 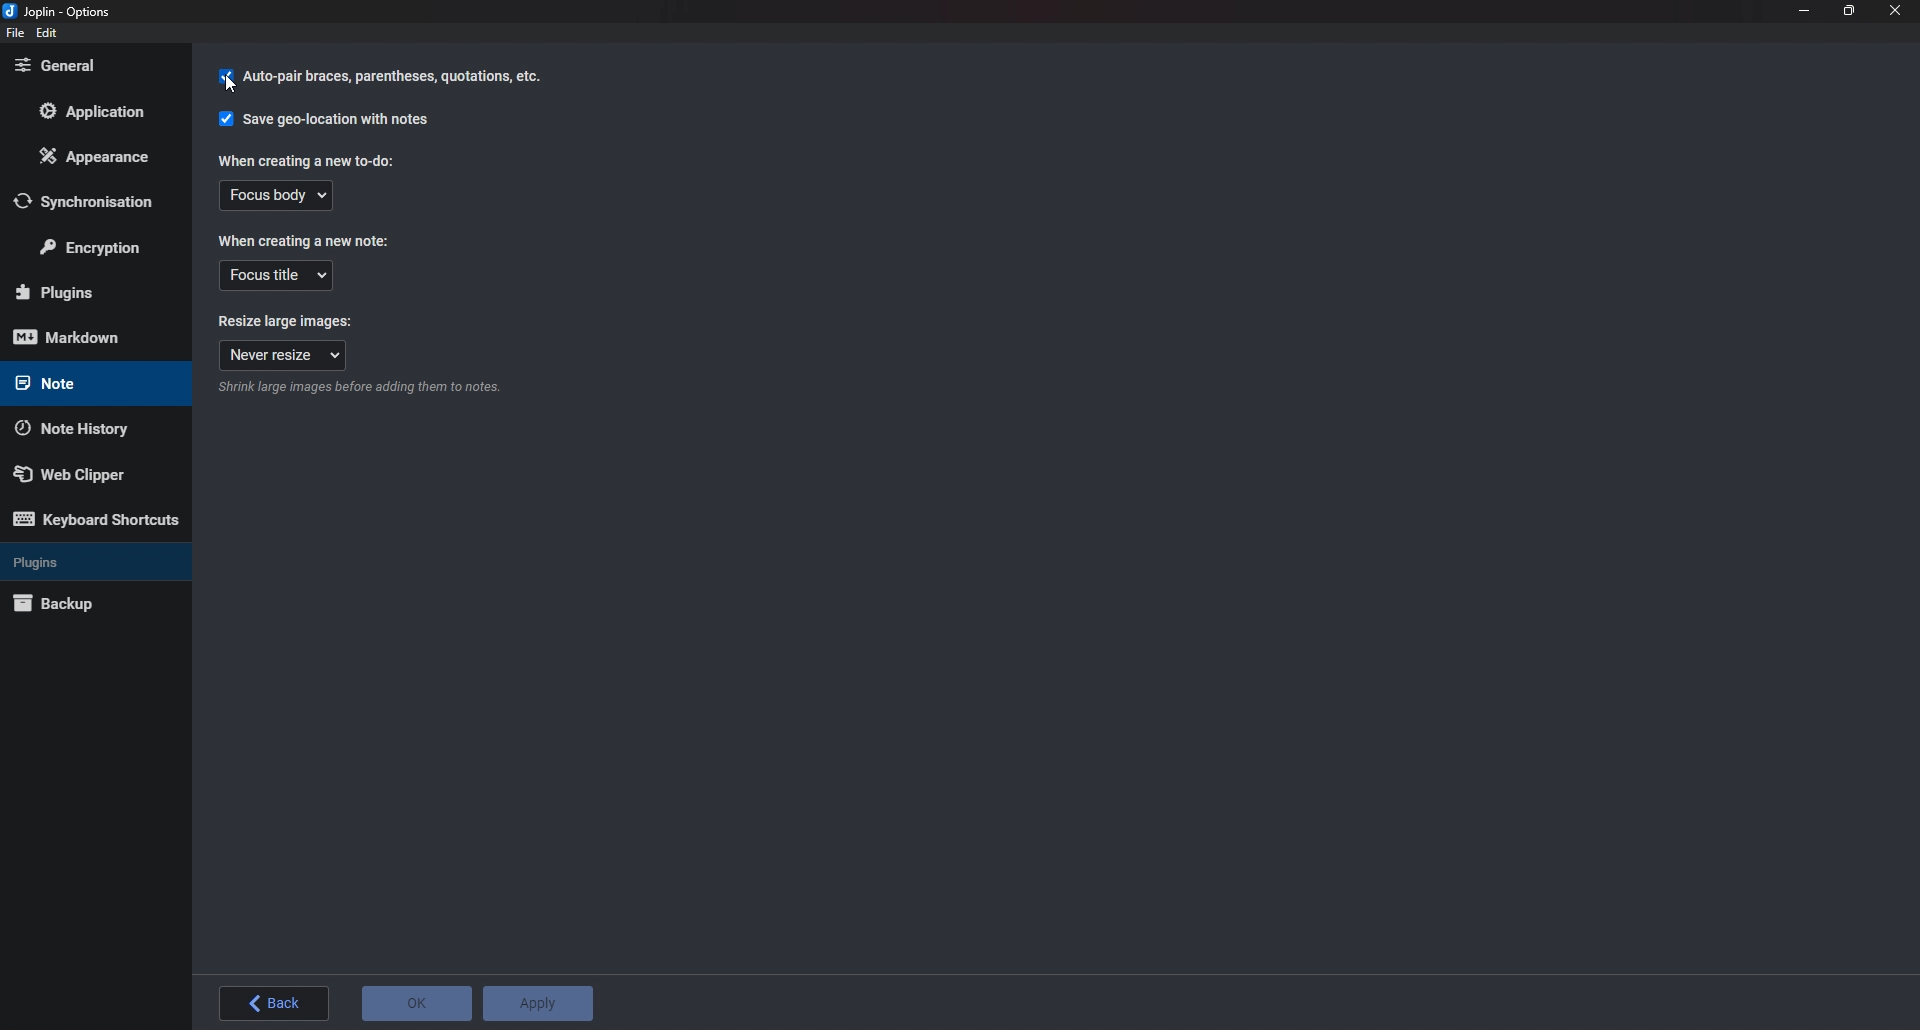 I want to click on info, so click(x=365, y=387).